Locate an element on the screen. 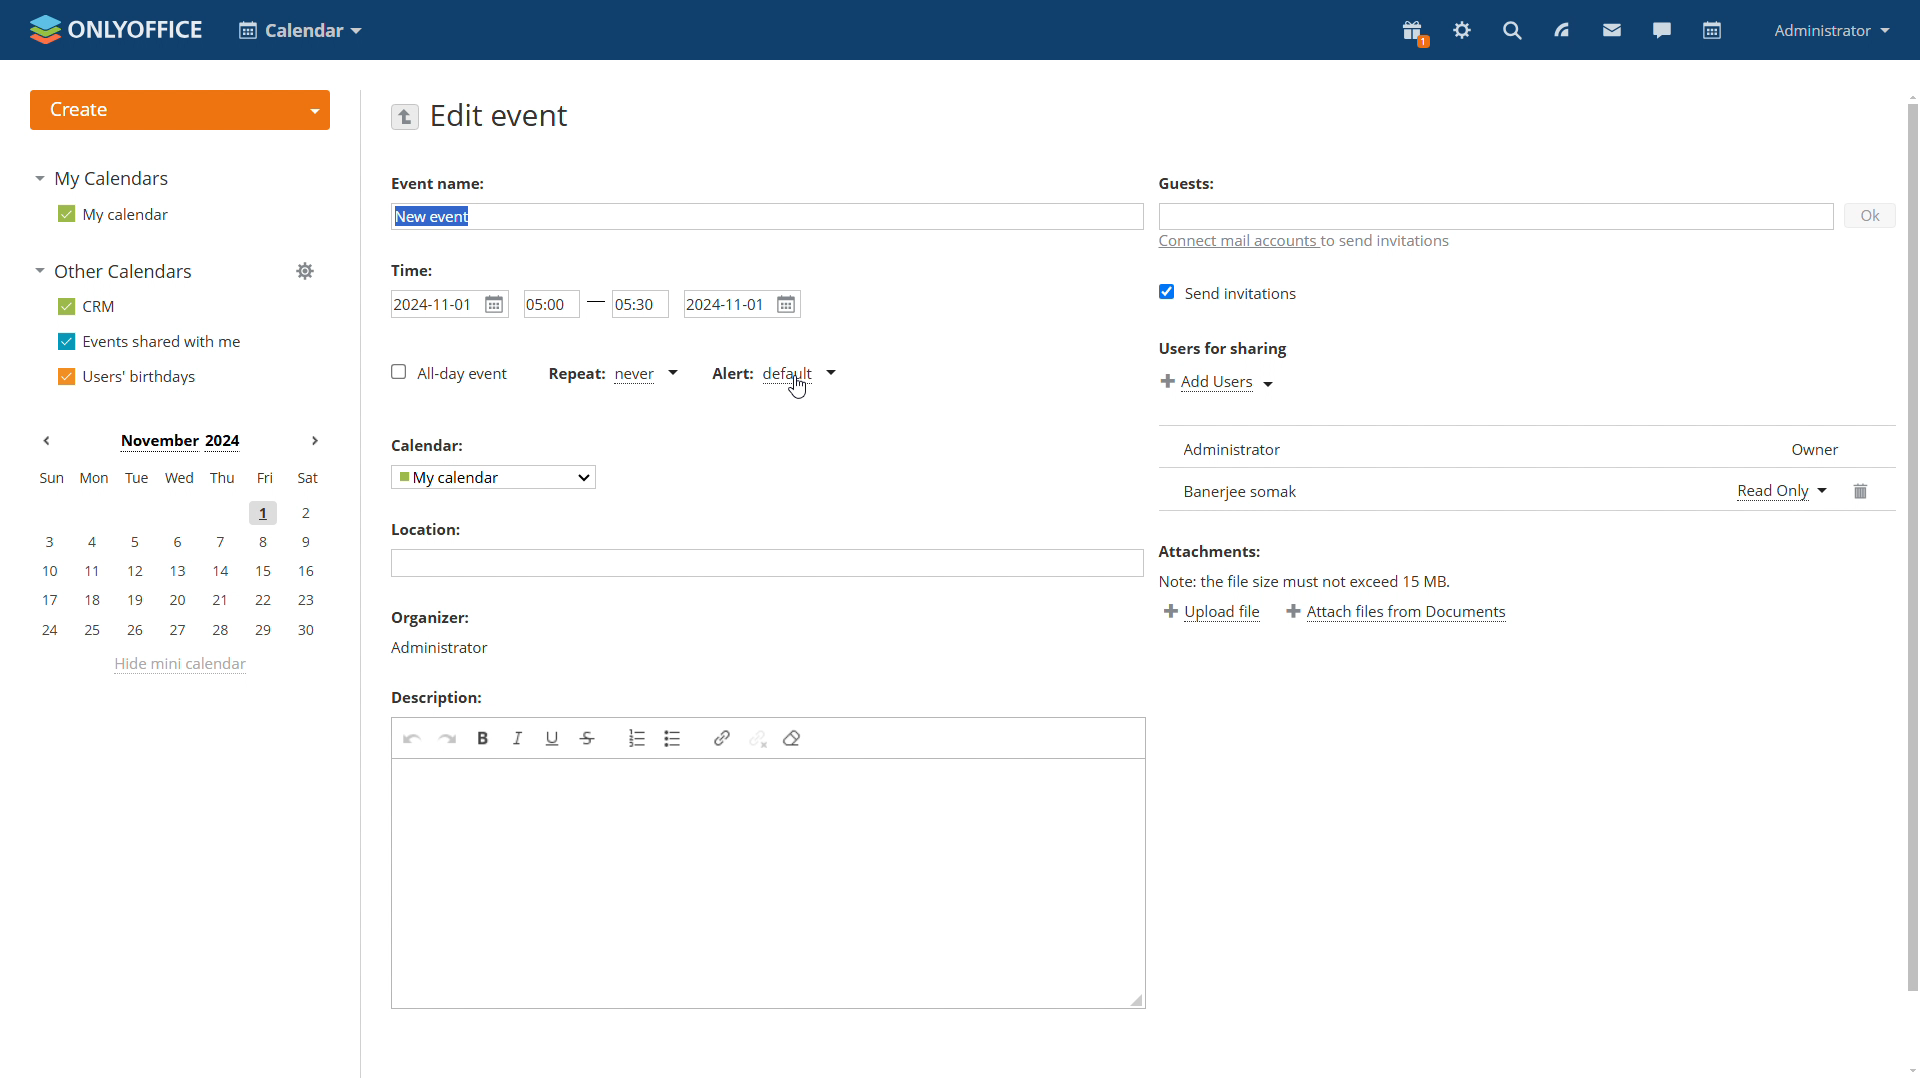 The width and height of the screenshot is (1920, 1080). crm is located at coordinates (92, 308).